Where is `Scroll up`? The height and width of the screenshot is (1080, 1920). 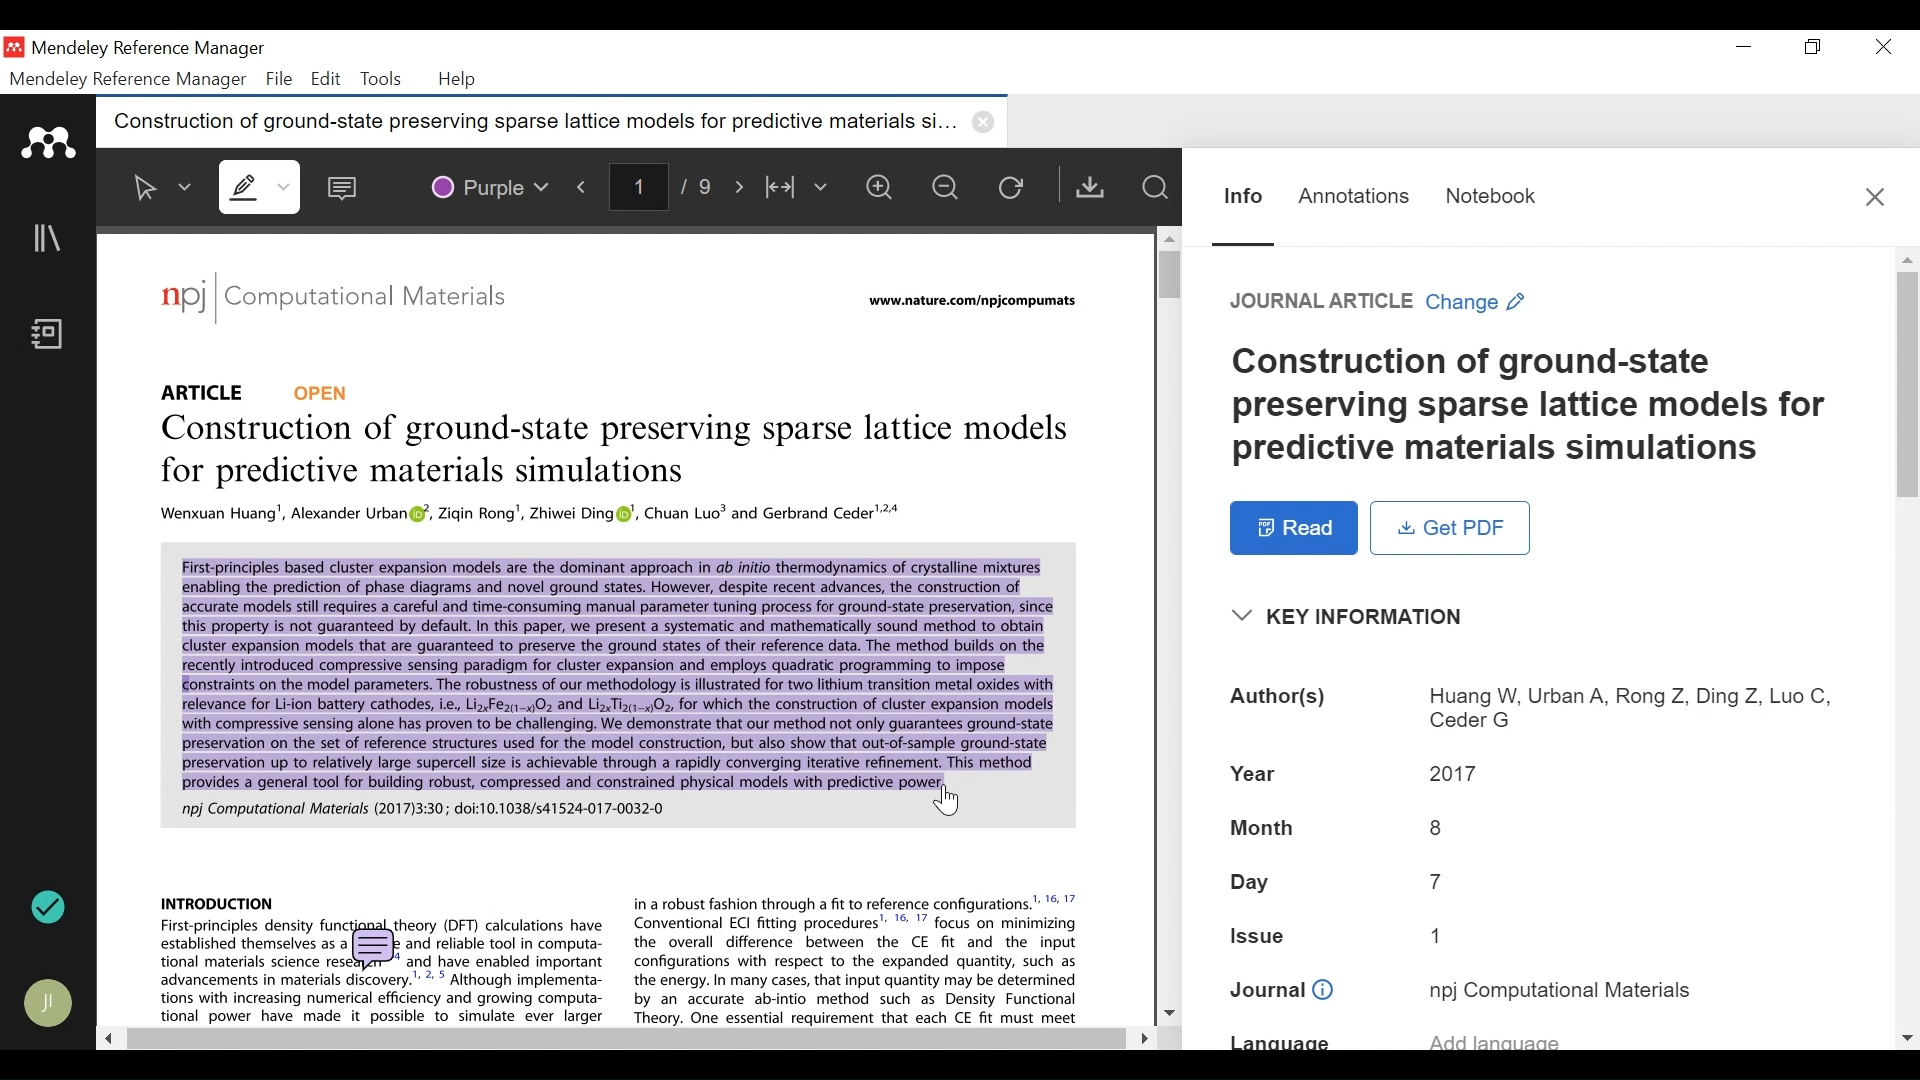 Scroll up is located at coordinates (1167, 238).